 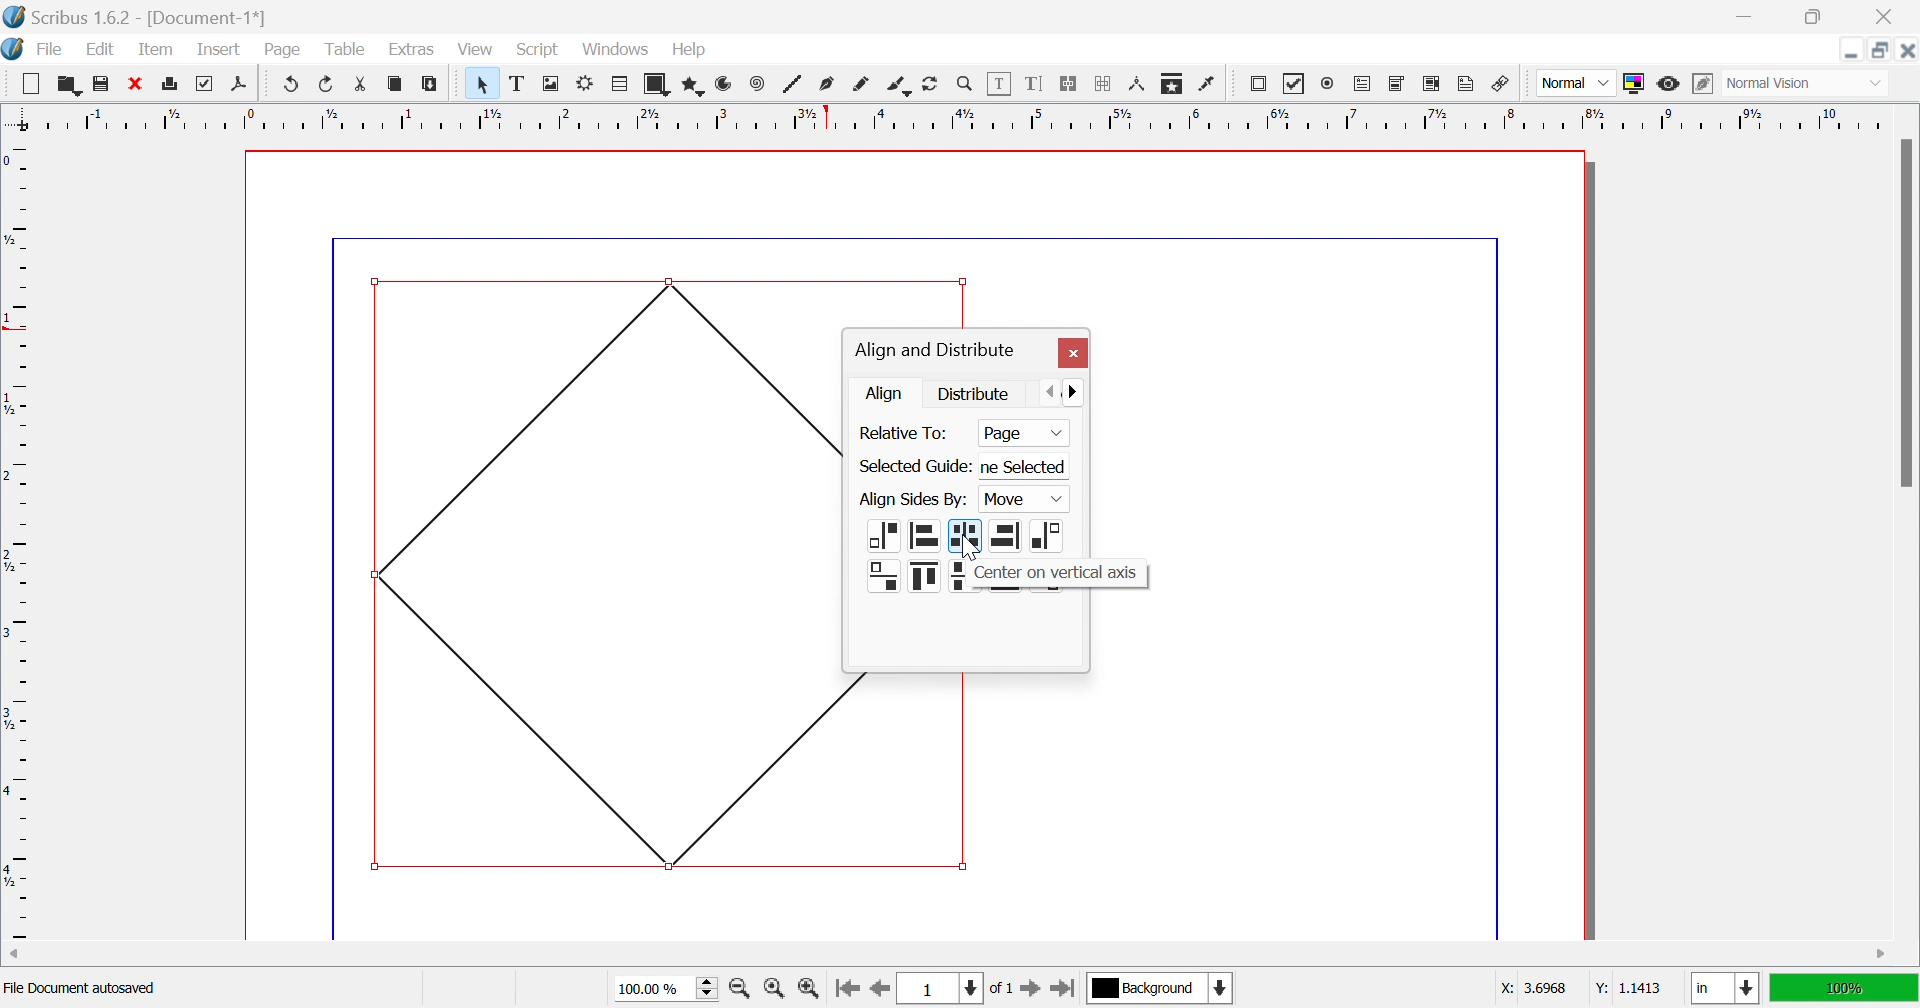 What do you see at coordinates (846, 994) in the screenshot?
I see `Go to the first page` at bounding box center [846, 994].